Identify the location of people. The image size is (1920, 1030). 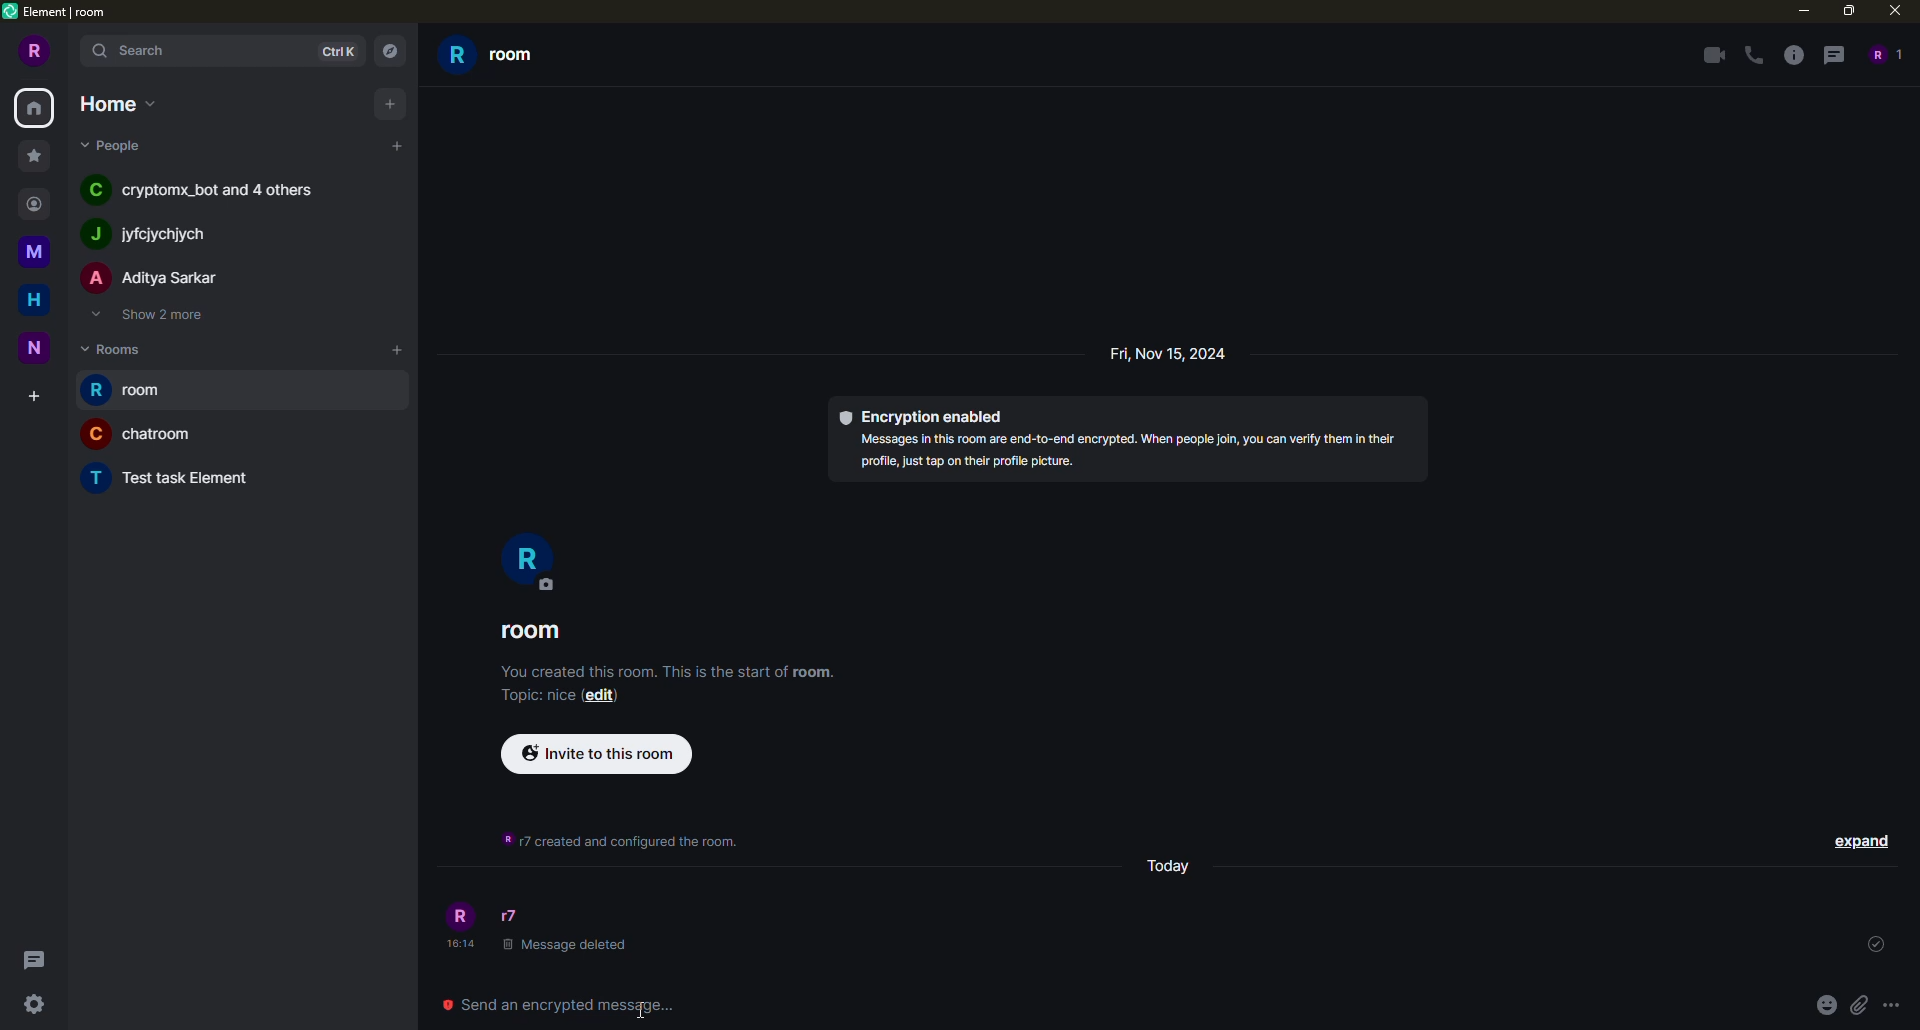
(117, 146).